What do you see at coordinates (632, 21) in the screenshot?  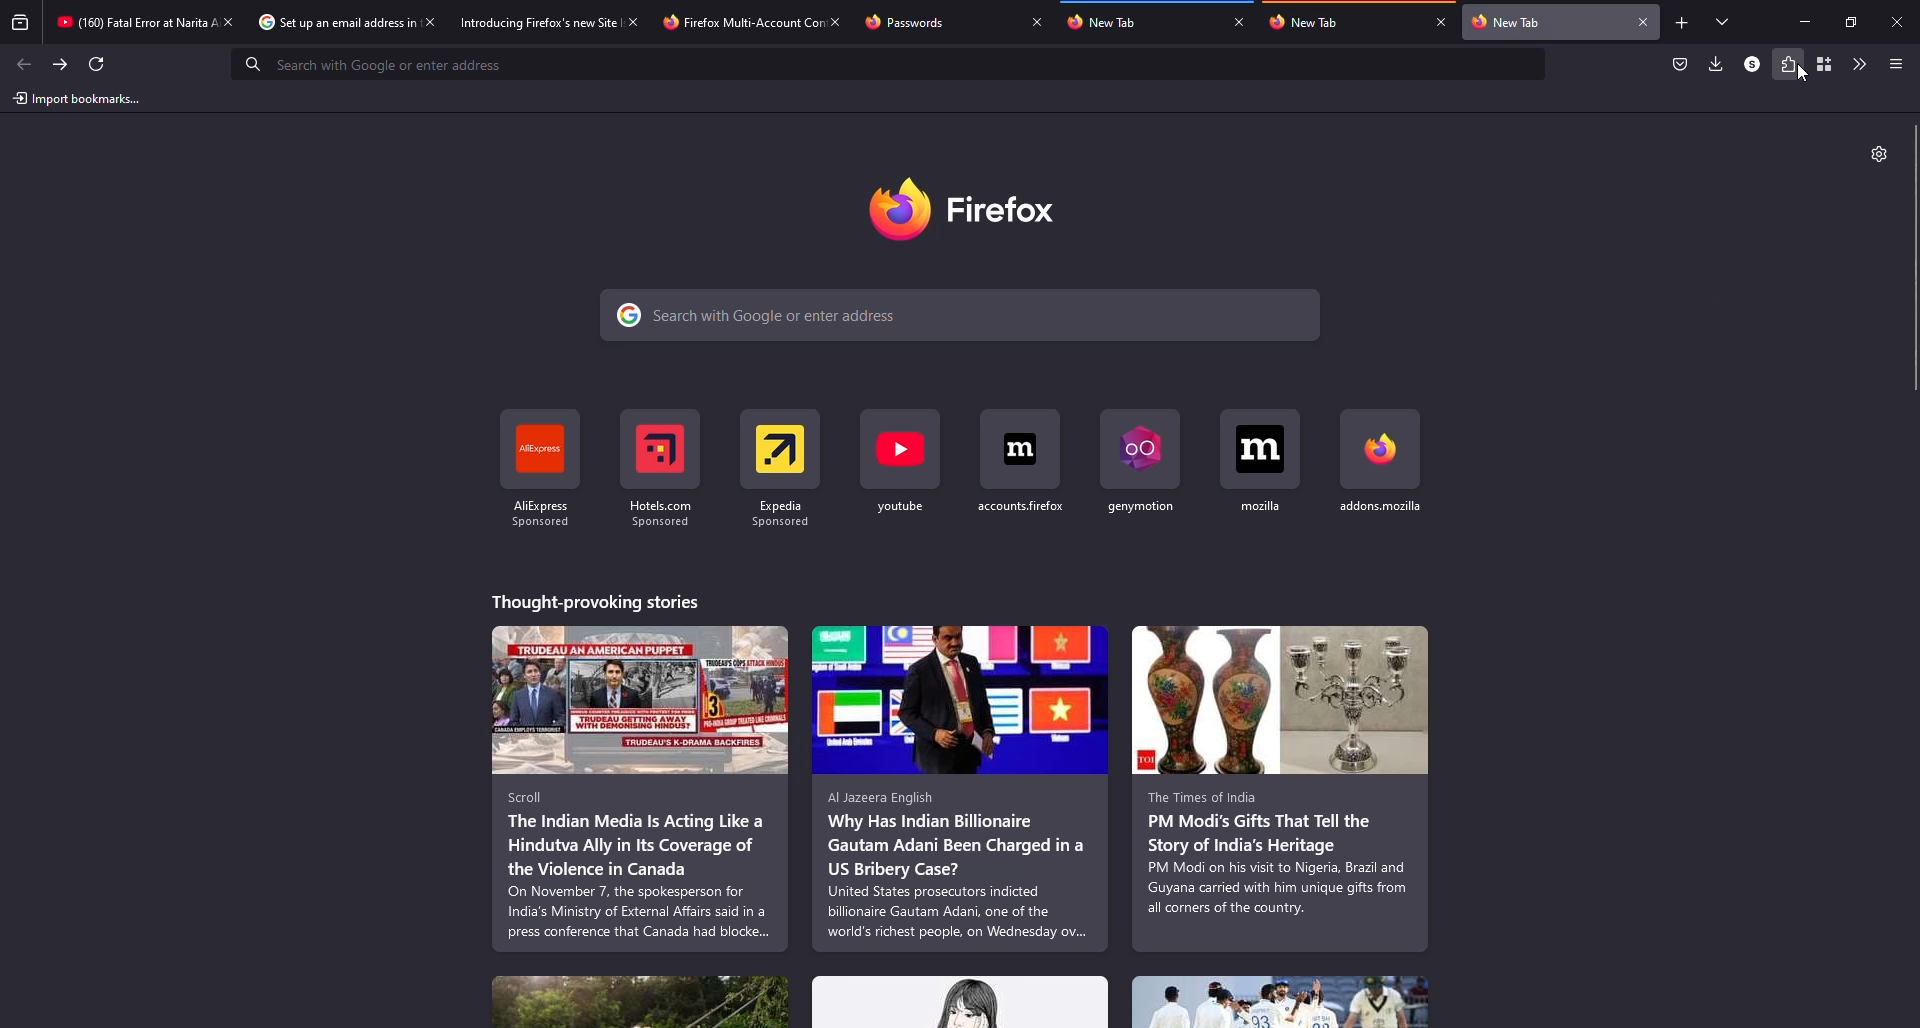 I see `close` at bounding box center [632, 21].